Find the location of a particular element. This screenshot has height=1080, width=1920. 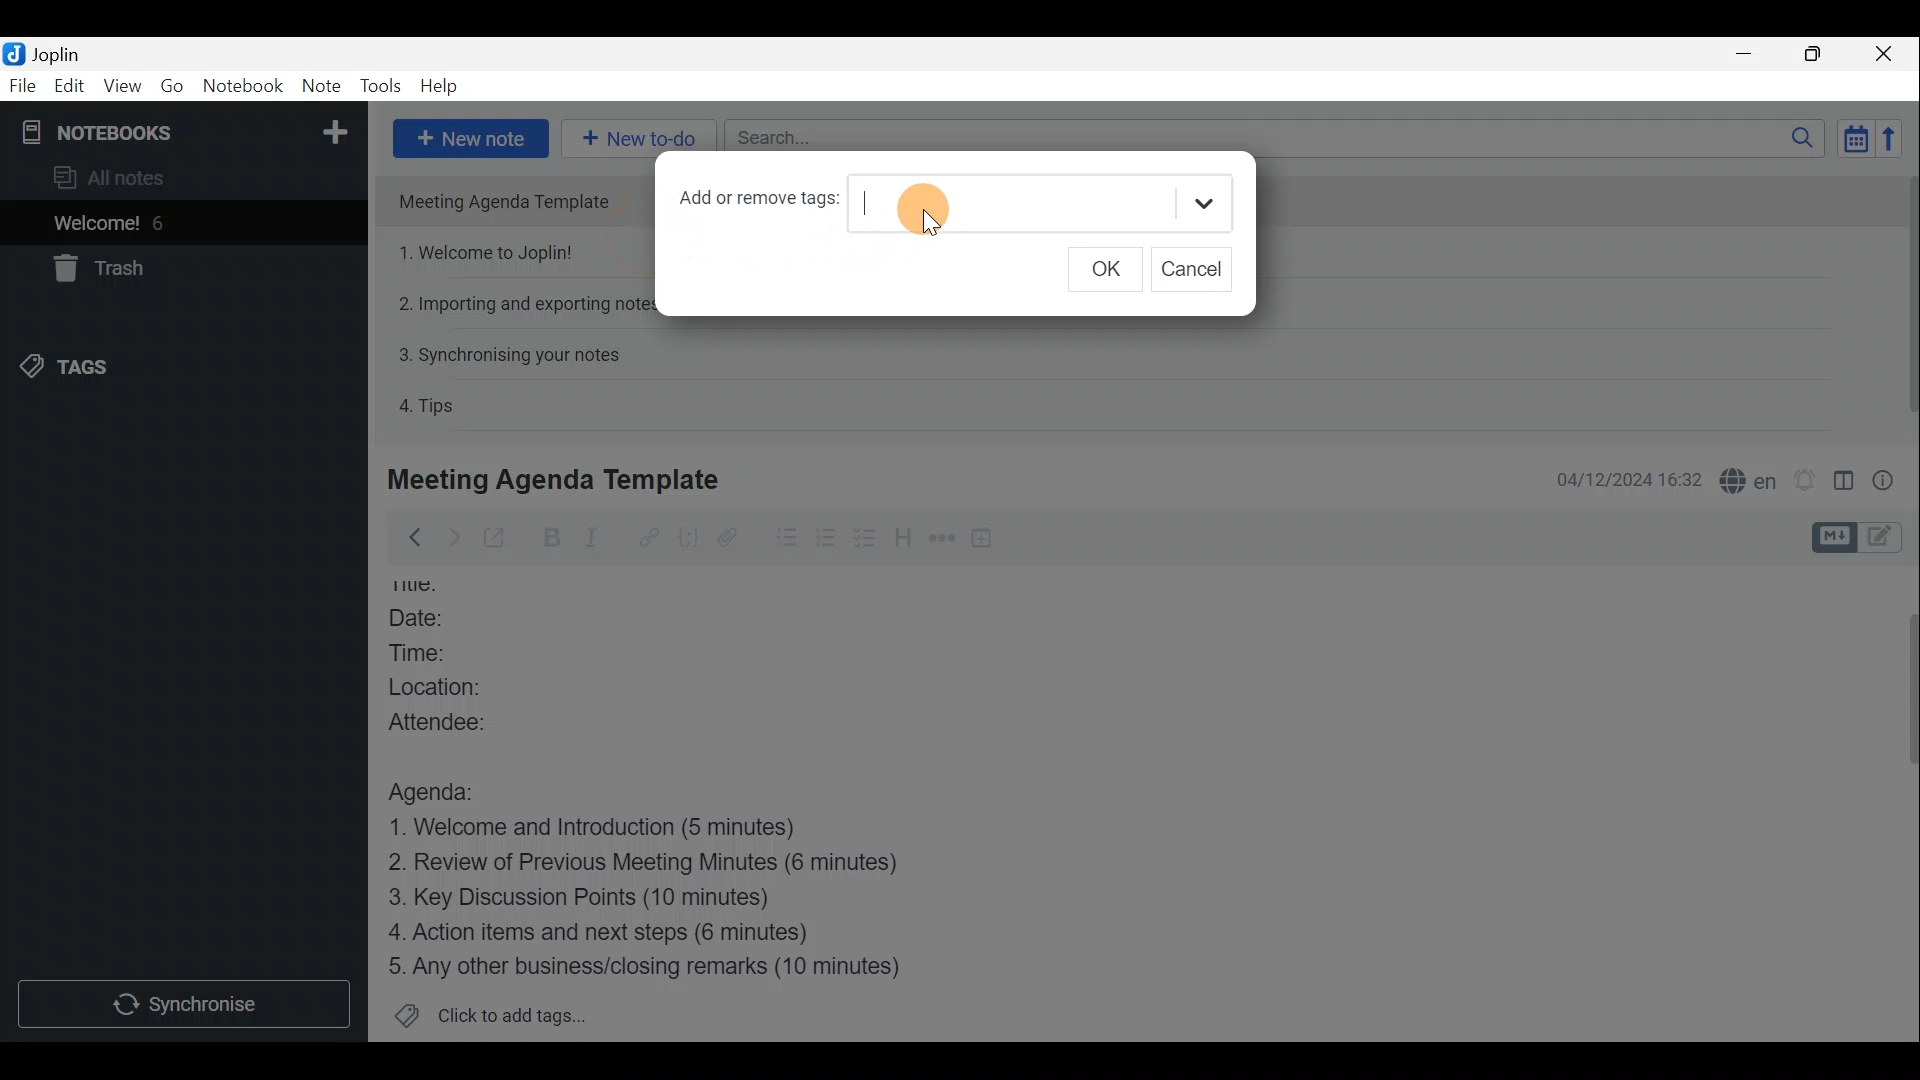

1. Welcome and Introduction (5 minutes) is located at coordinates (625, 829).